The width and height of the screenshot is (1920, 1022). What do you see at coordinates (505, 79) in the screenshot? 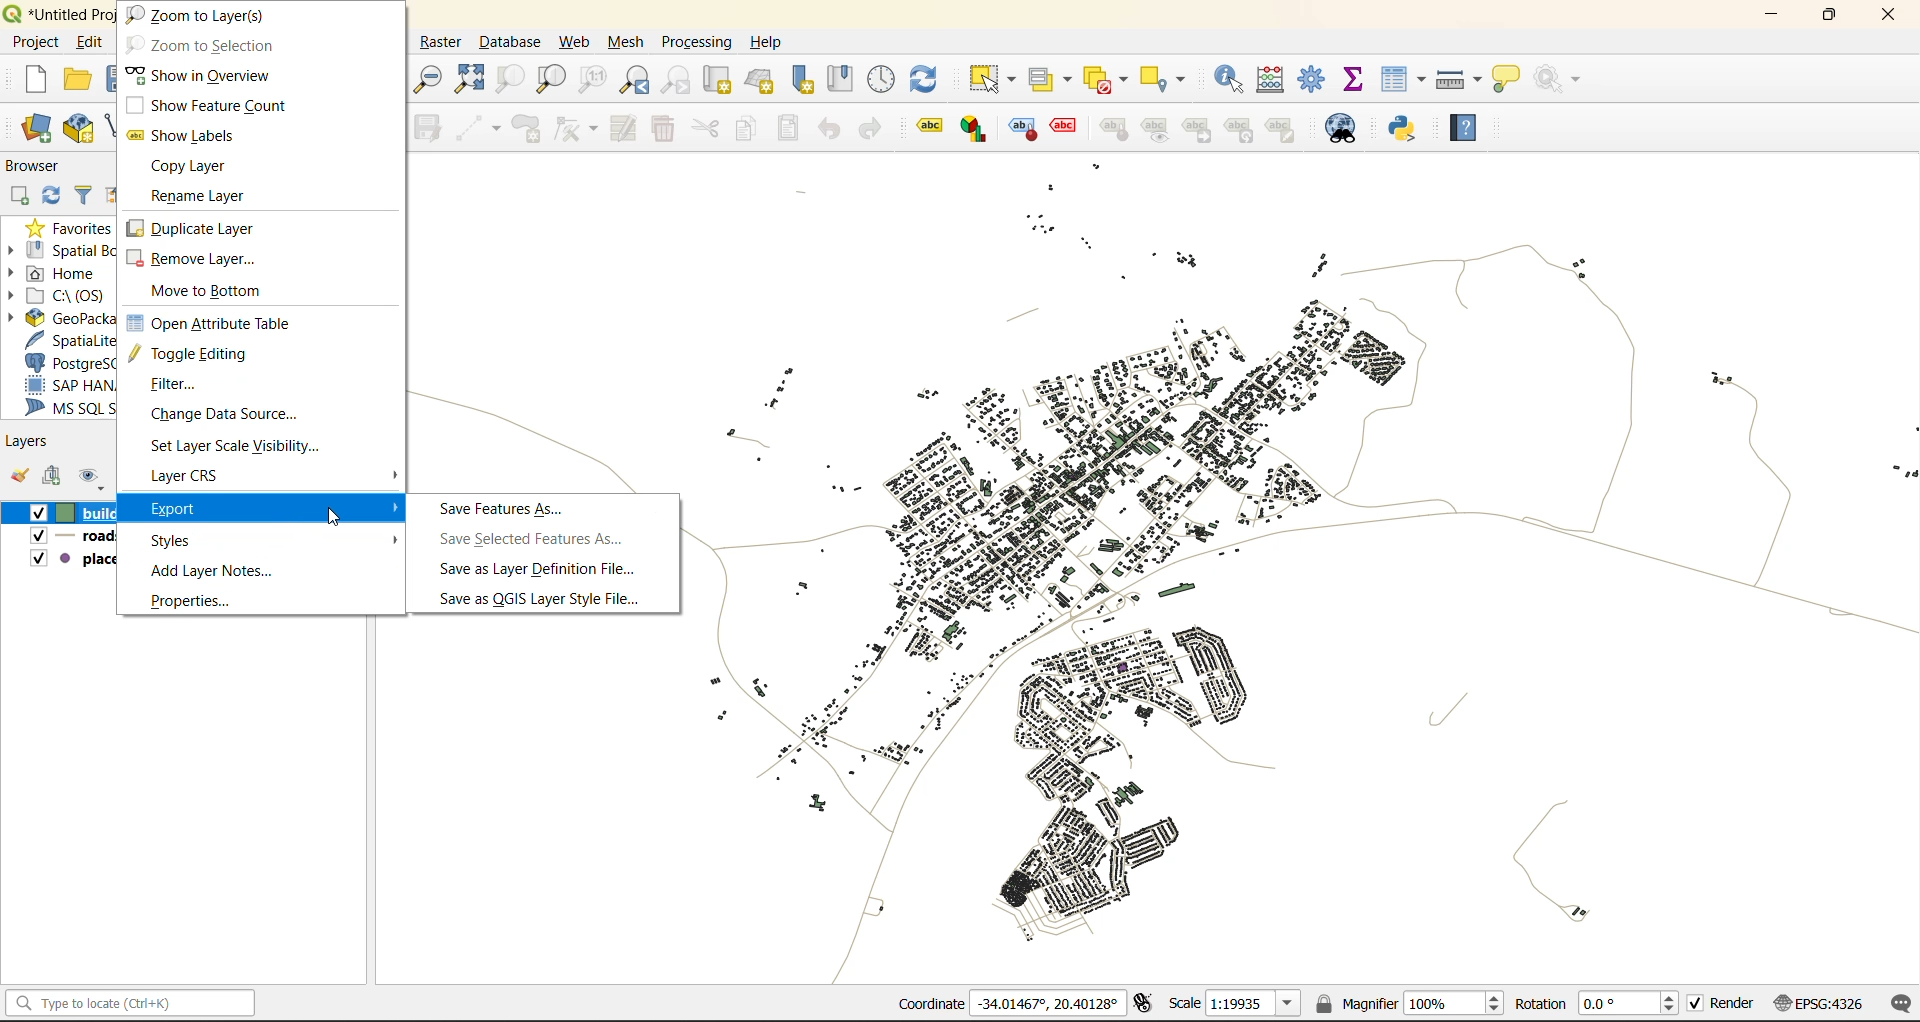
I see `zoom selection` at bounding box center [505, 79].